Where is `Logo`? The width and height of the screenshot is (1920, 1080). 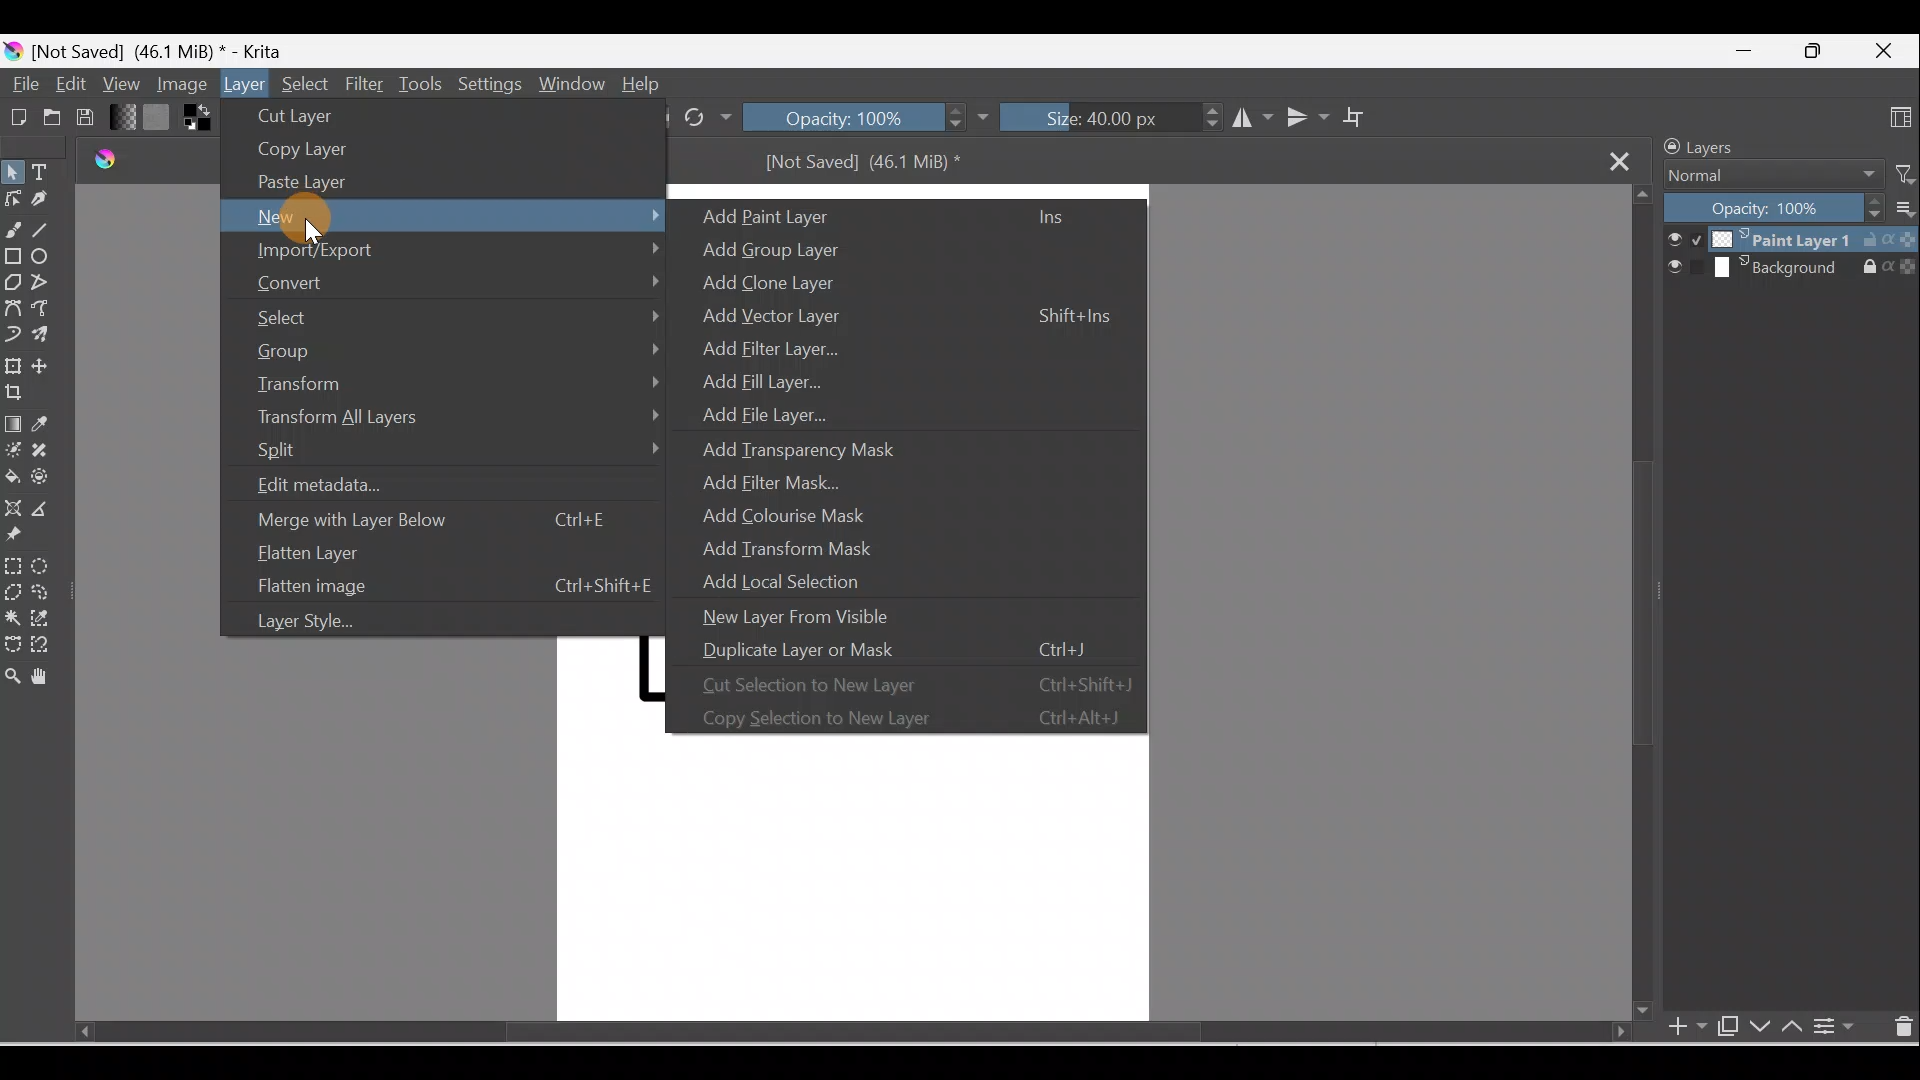
Logo is located at coordinates (99, 162).